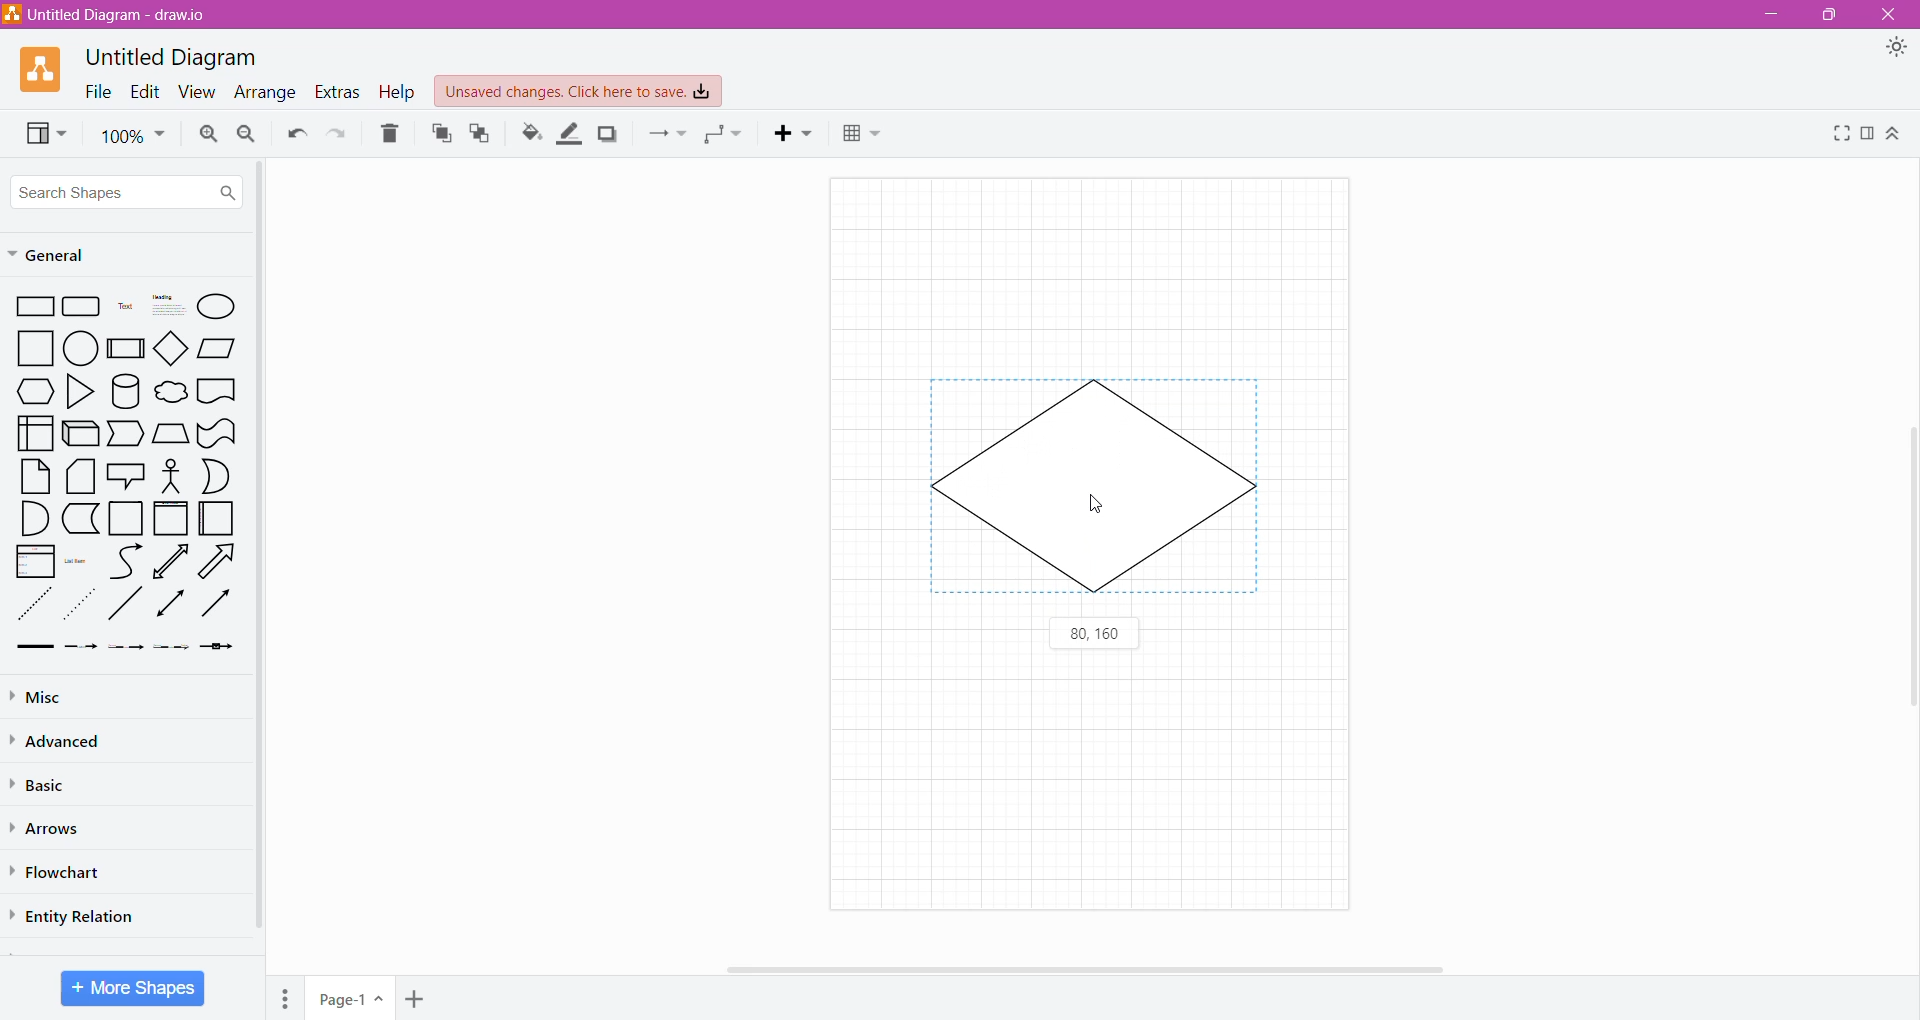  Describe the element at coordinates (570, 134) in the screenshot. I see `Line Color` at that location.